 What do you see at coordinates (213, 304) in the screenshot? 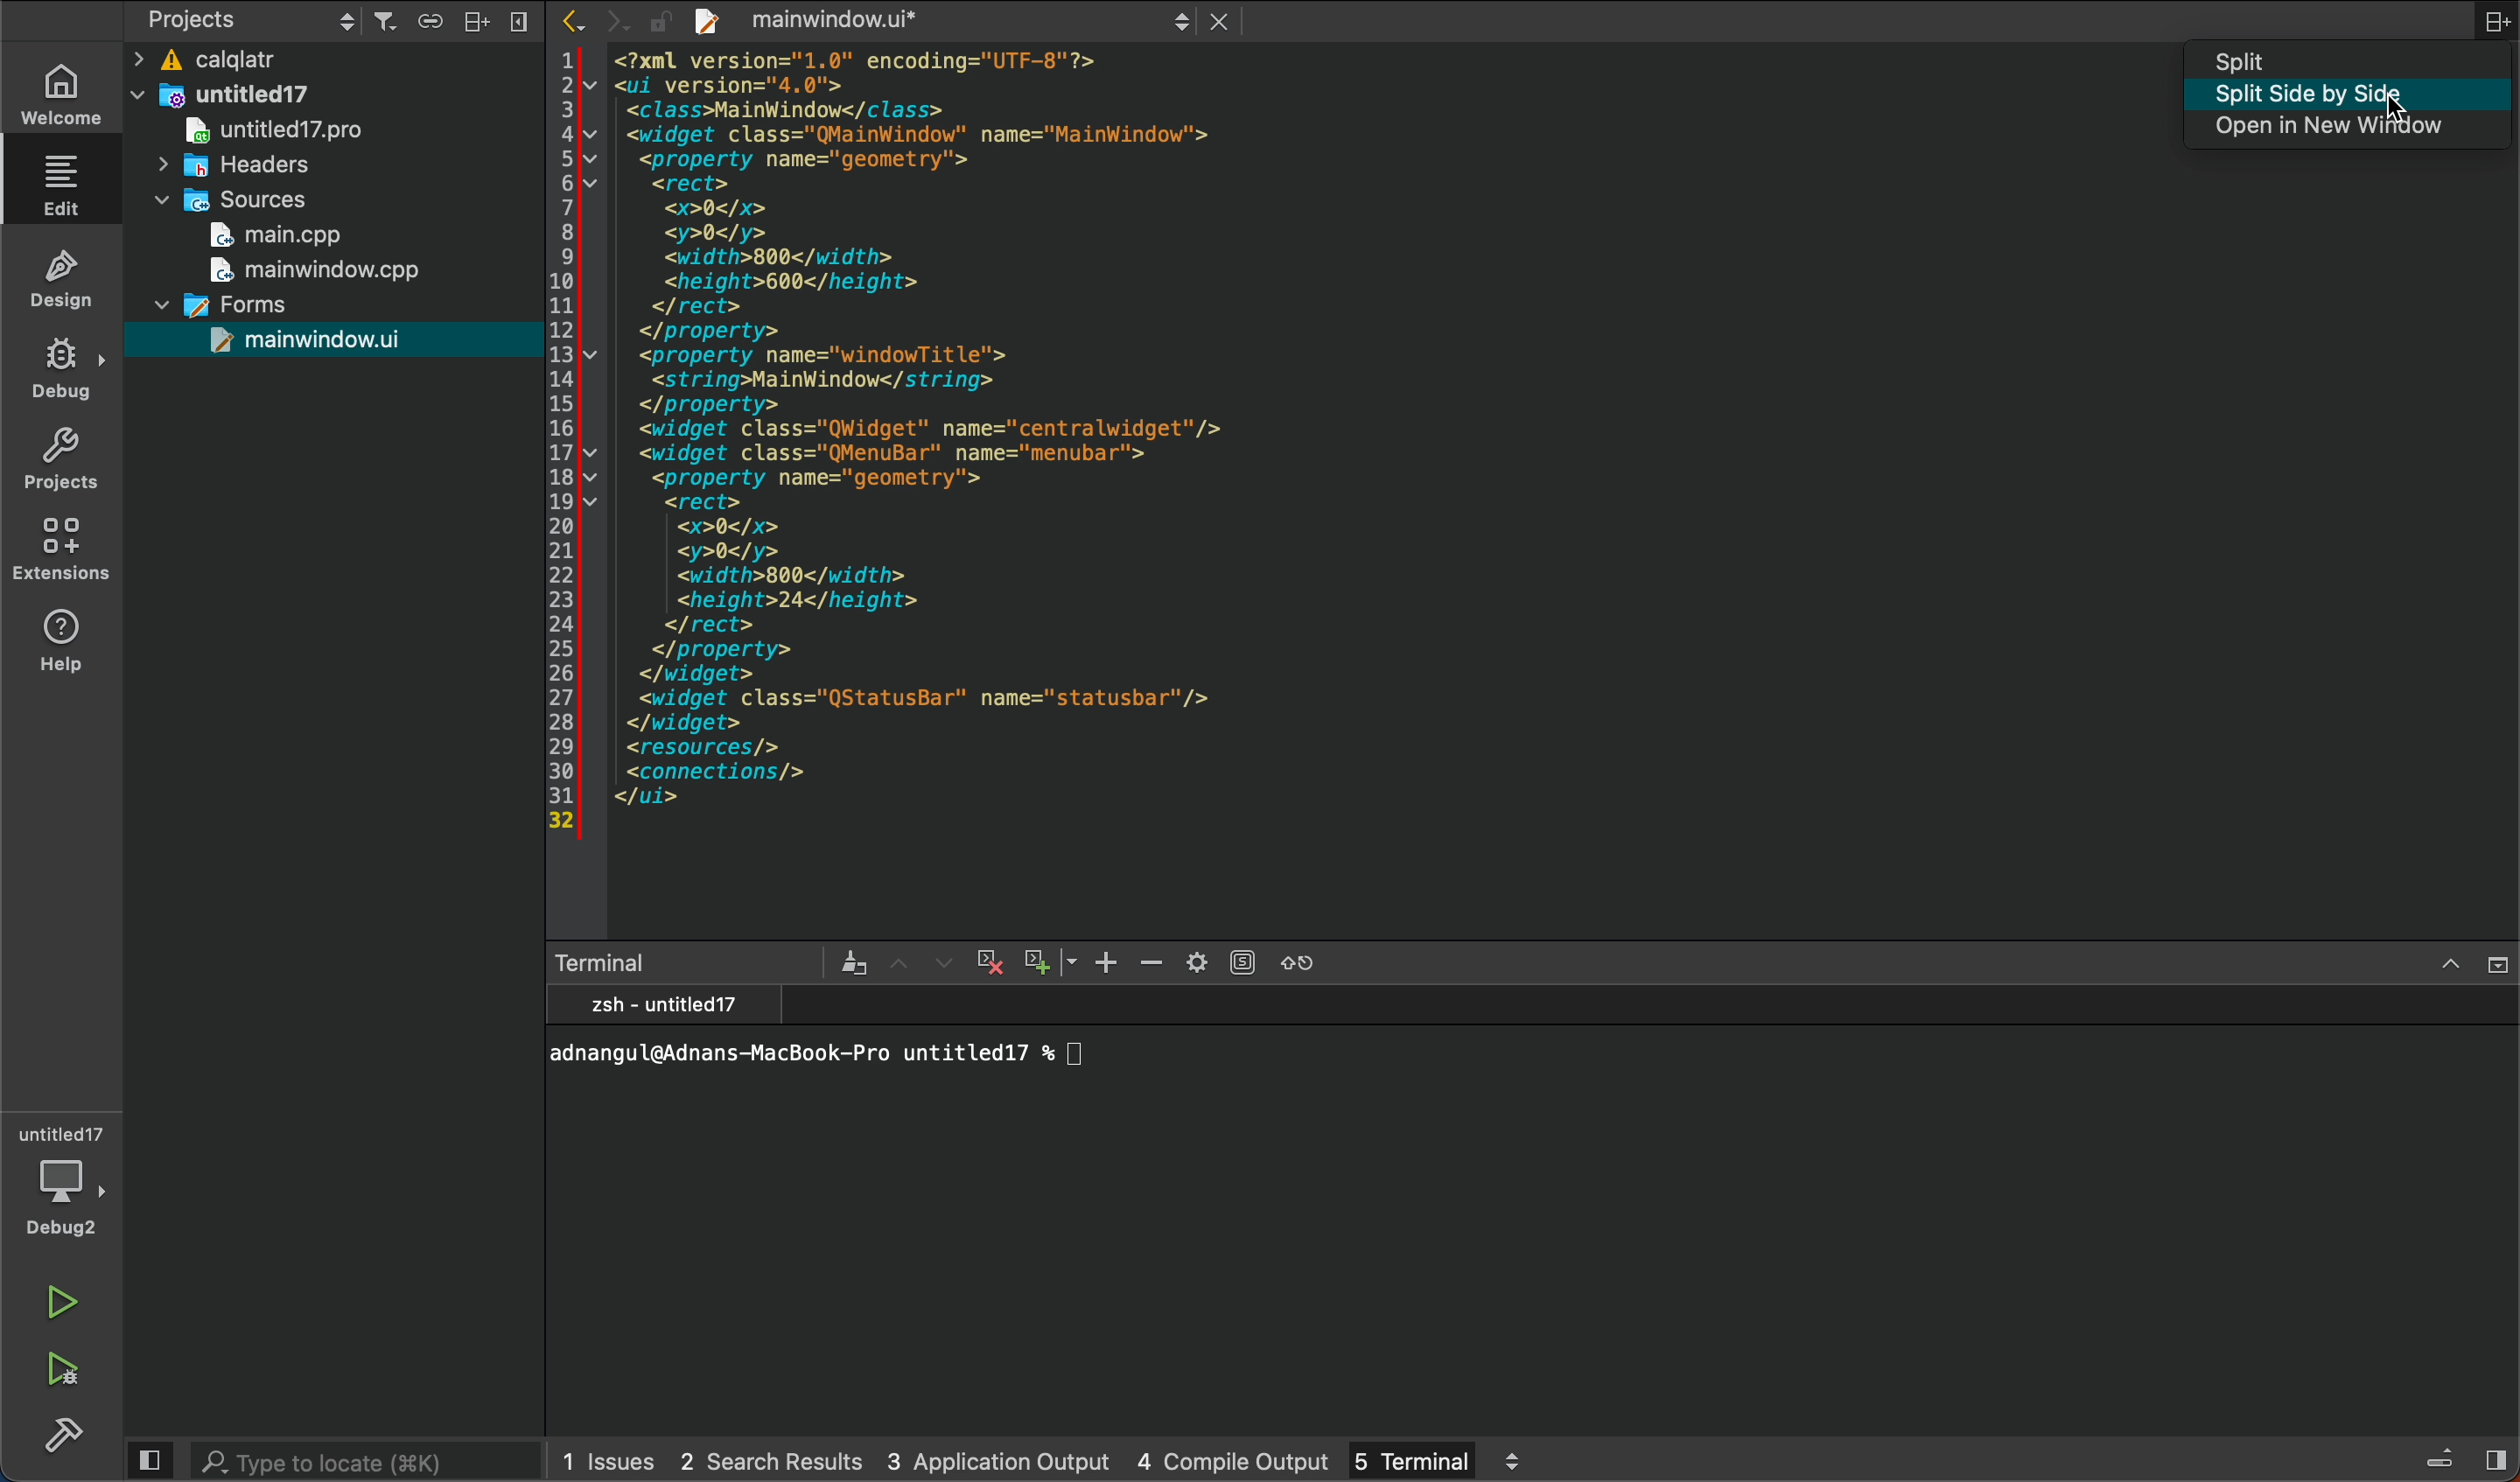
I see `forms` at bounding box center [213, 304].